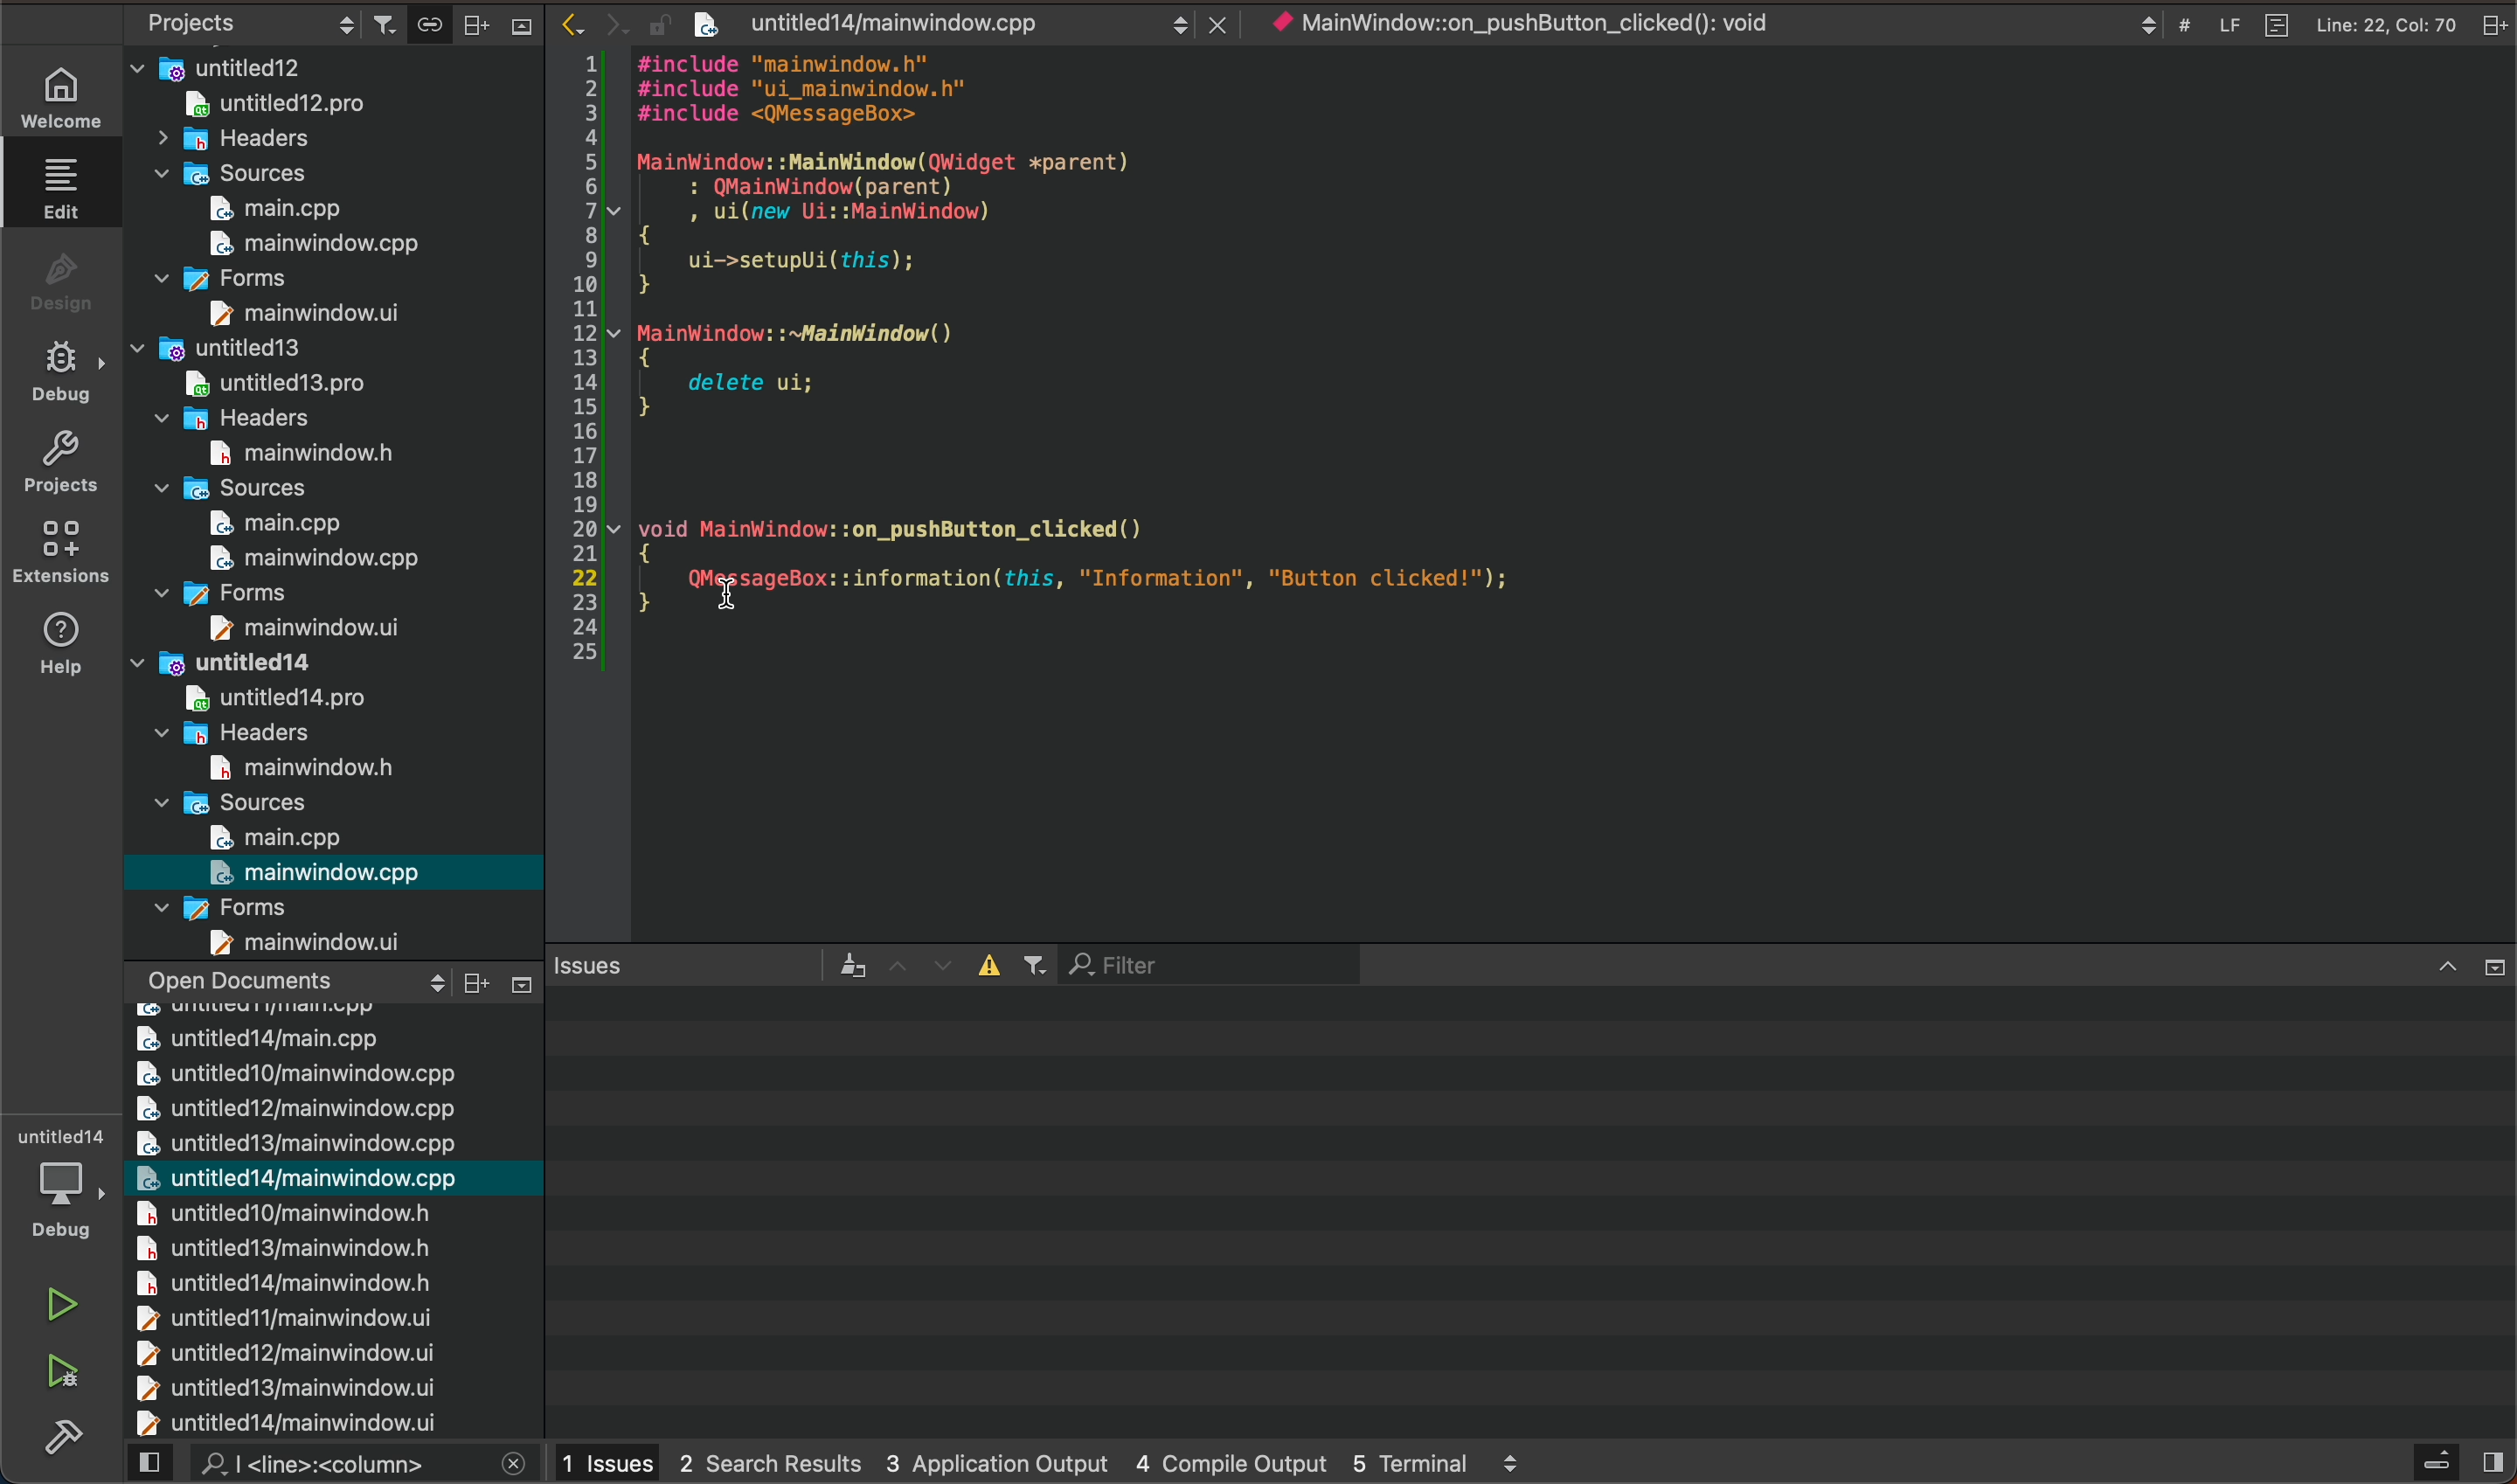 Image resolution: width=2517 pixels, height=1484 pixels. Describe the element at coordinates (332, 1465) in the screenshot. I see `search` at that location.